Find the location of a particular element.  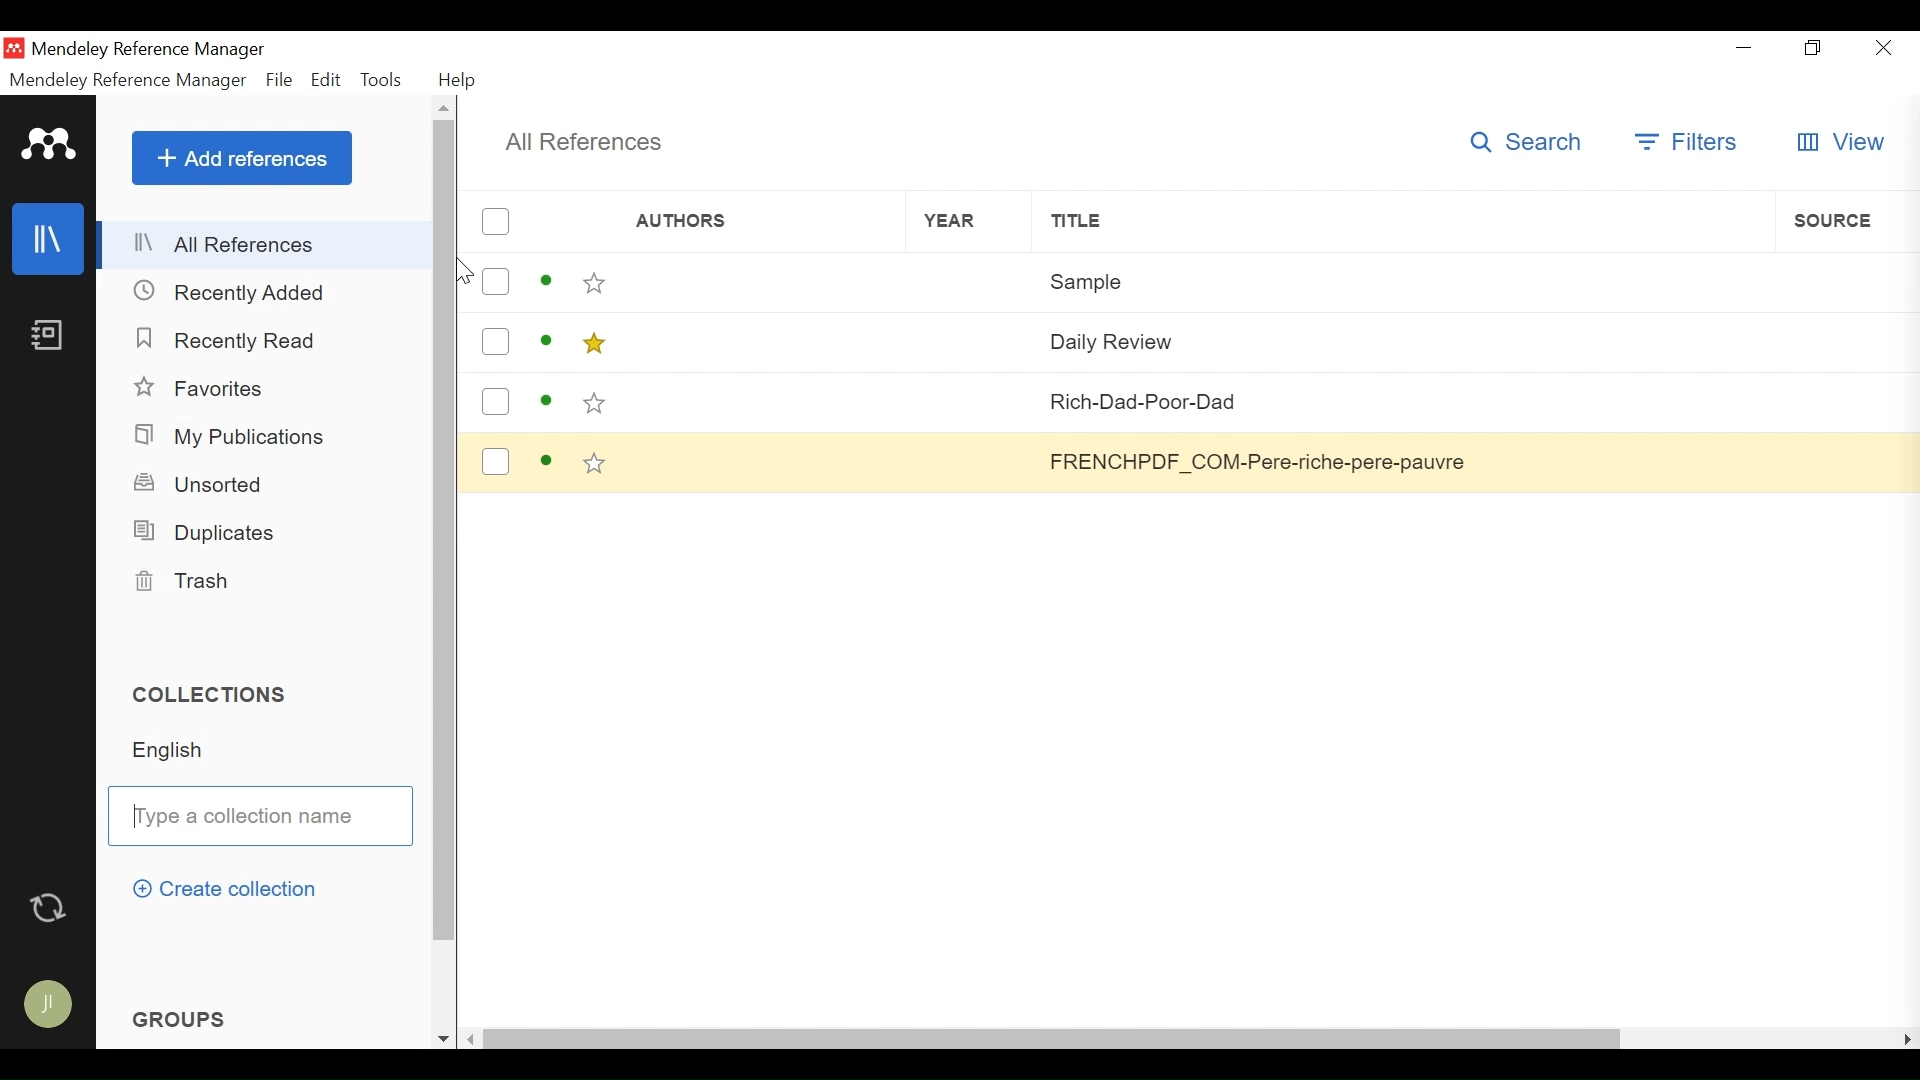

Favorites is located at coordinates (203, 389).